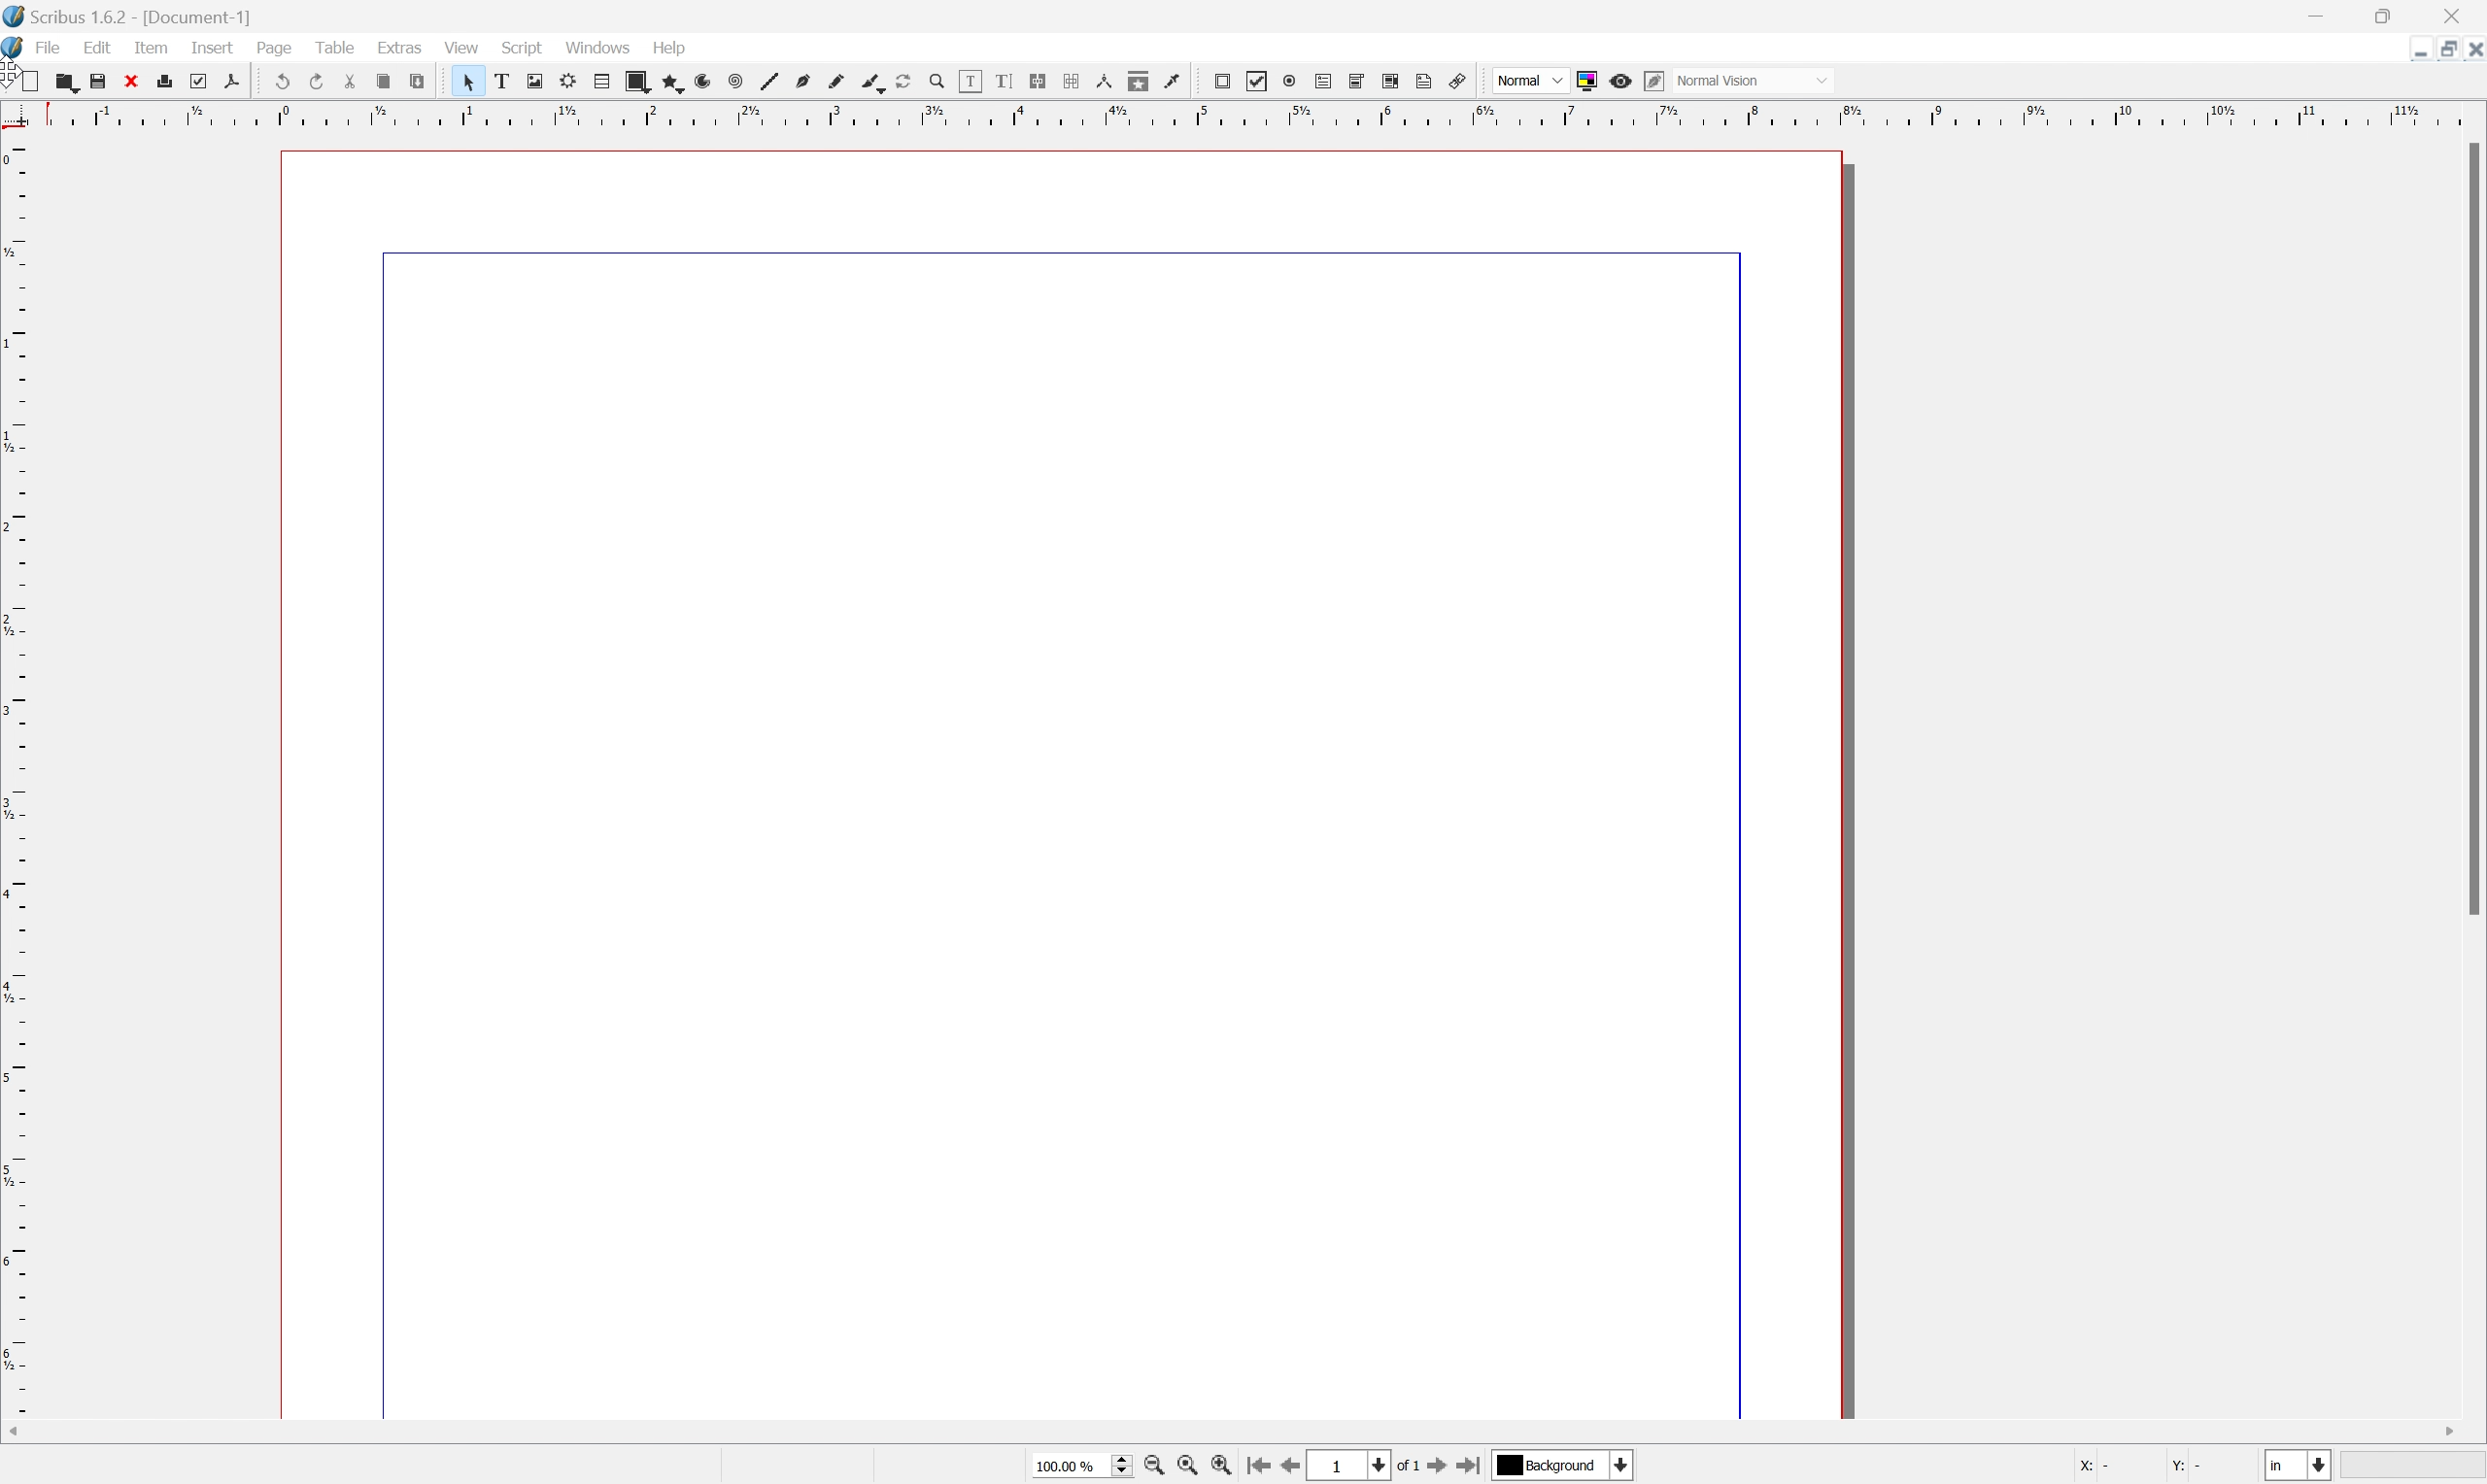 Image resolution: width=2487 pixels, height=1484 pixels. Describe the element at coordinates (1183, 1468) in the screenshot. I see `zoom to 100%` at that location.